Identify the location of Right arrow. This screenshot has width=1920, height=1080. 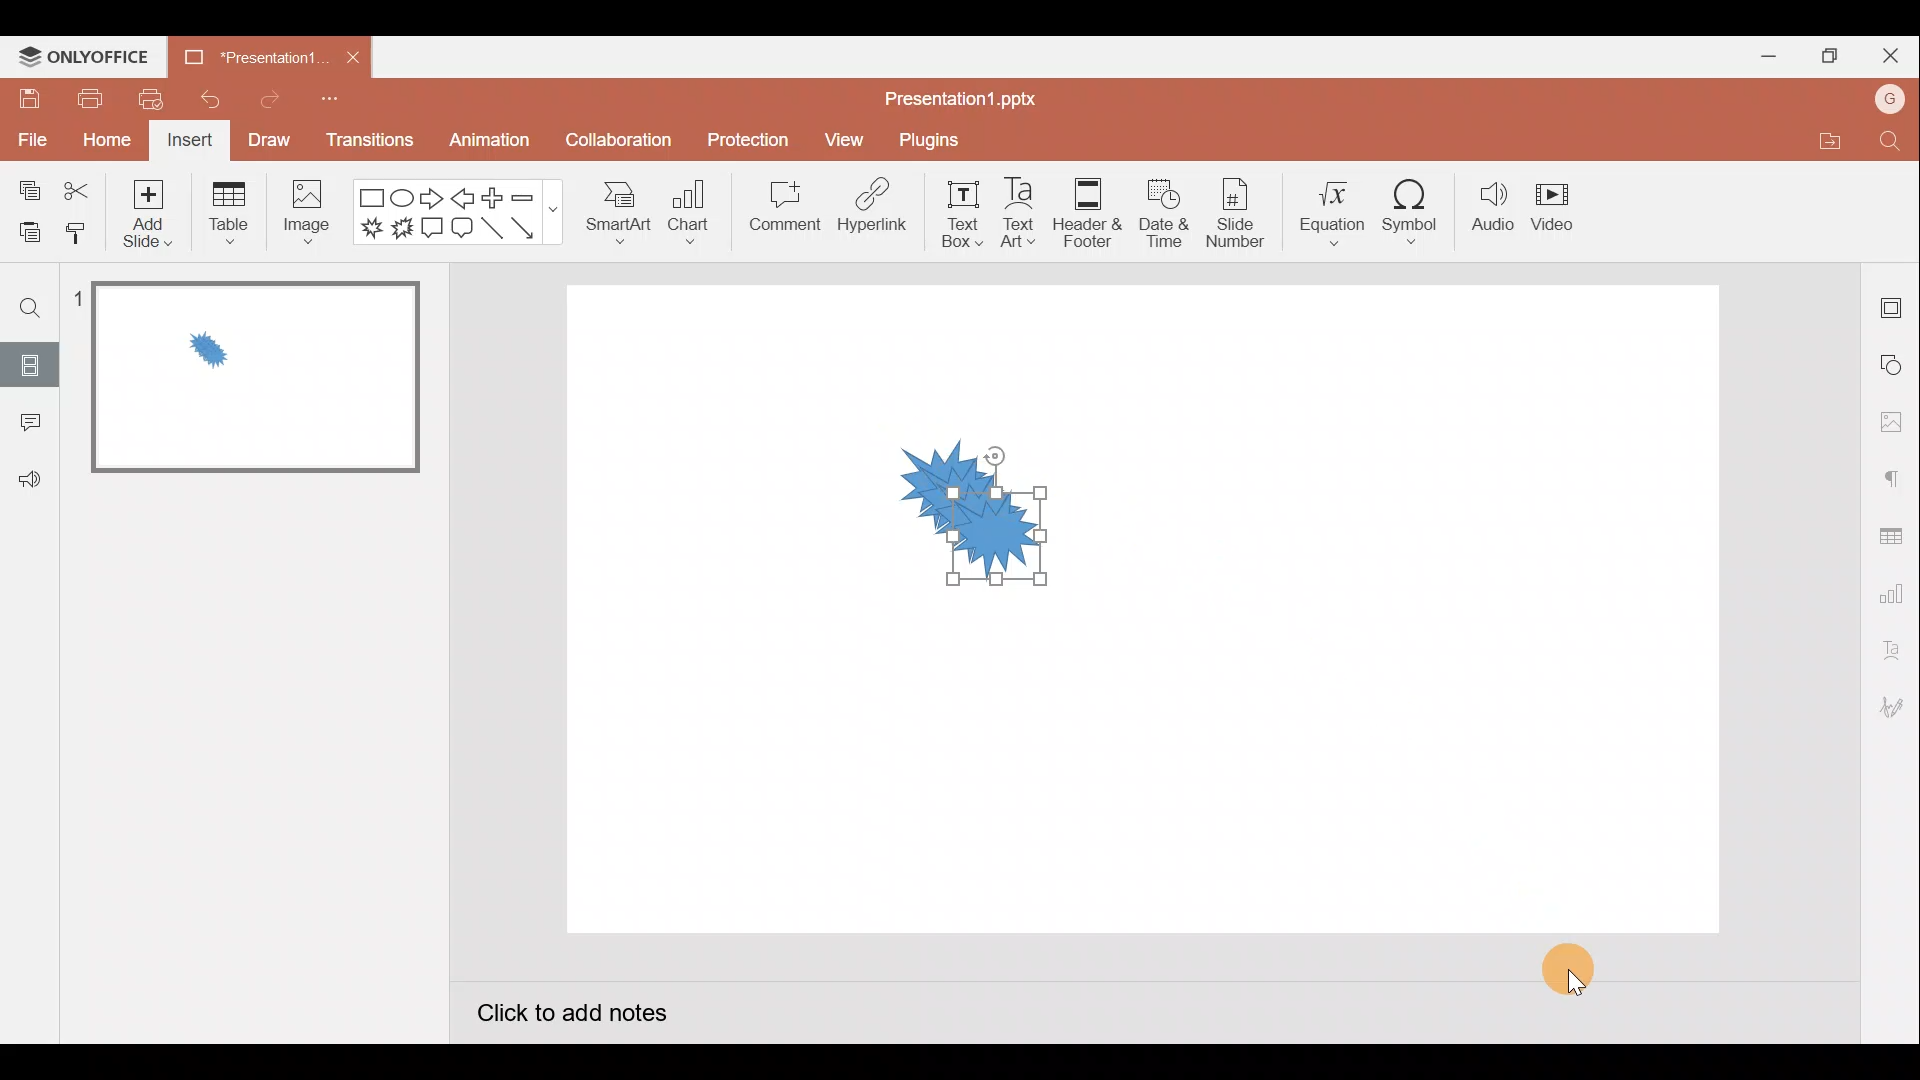
(430, 201).